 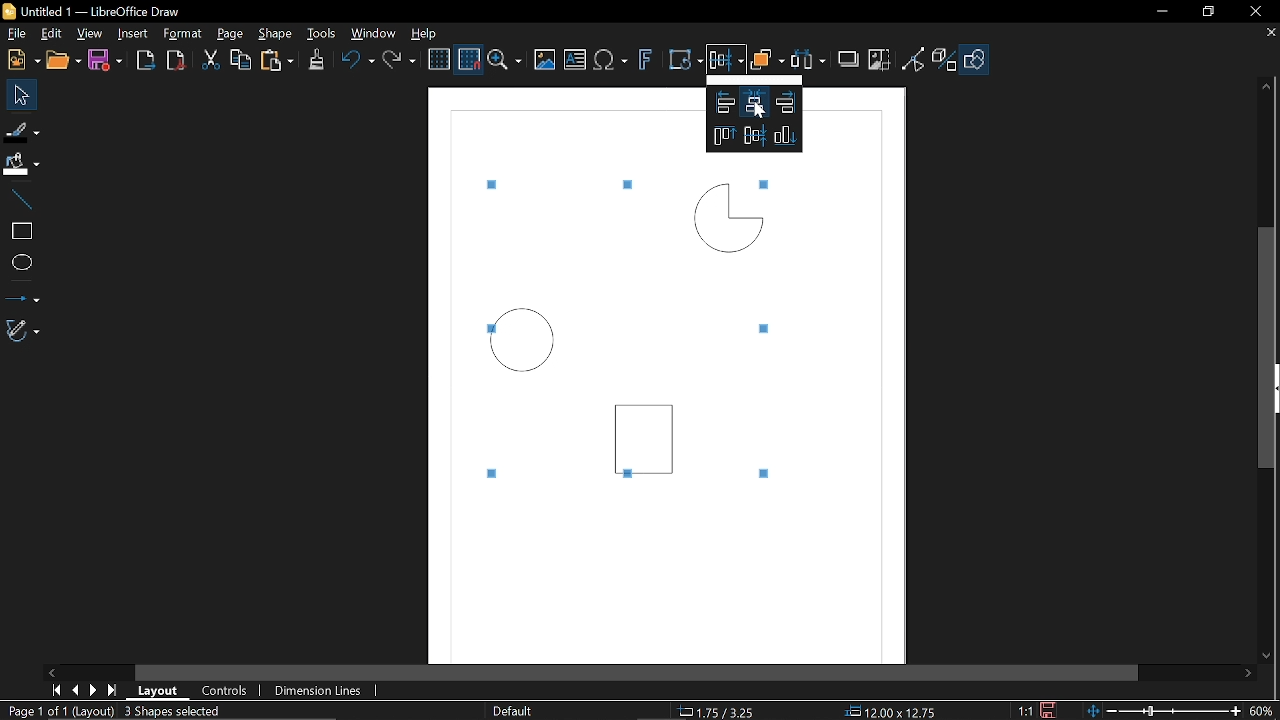 What do you see at coordinates (495, 472) in the screenshot?
I see `Tiny squares sound selected objects` at bounding box center [495, 472].